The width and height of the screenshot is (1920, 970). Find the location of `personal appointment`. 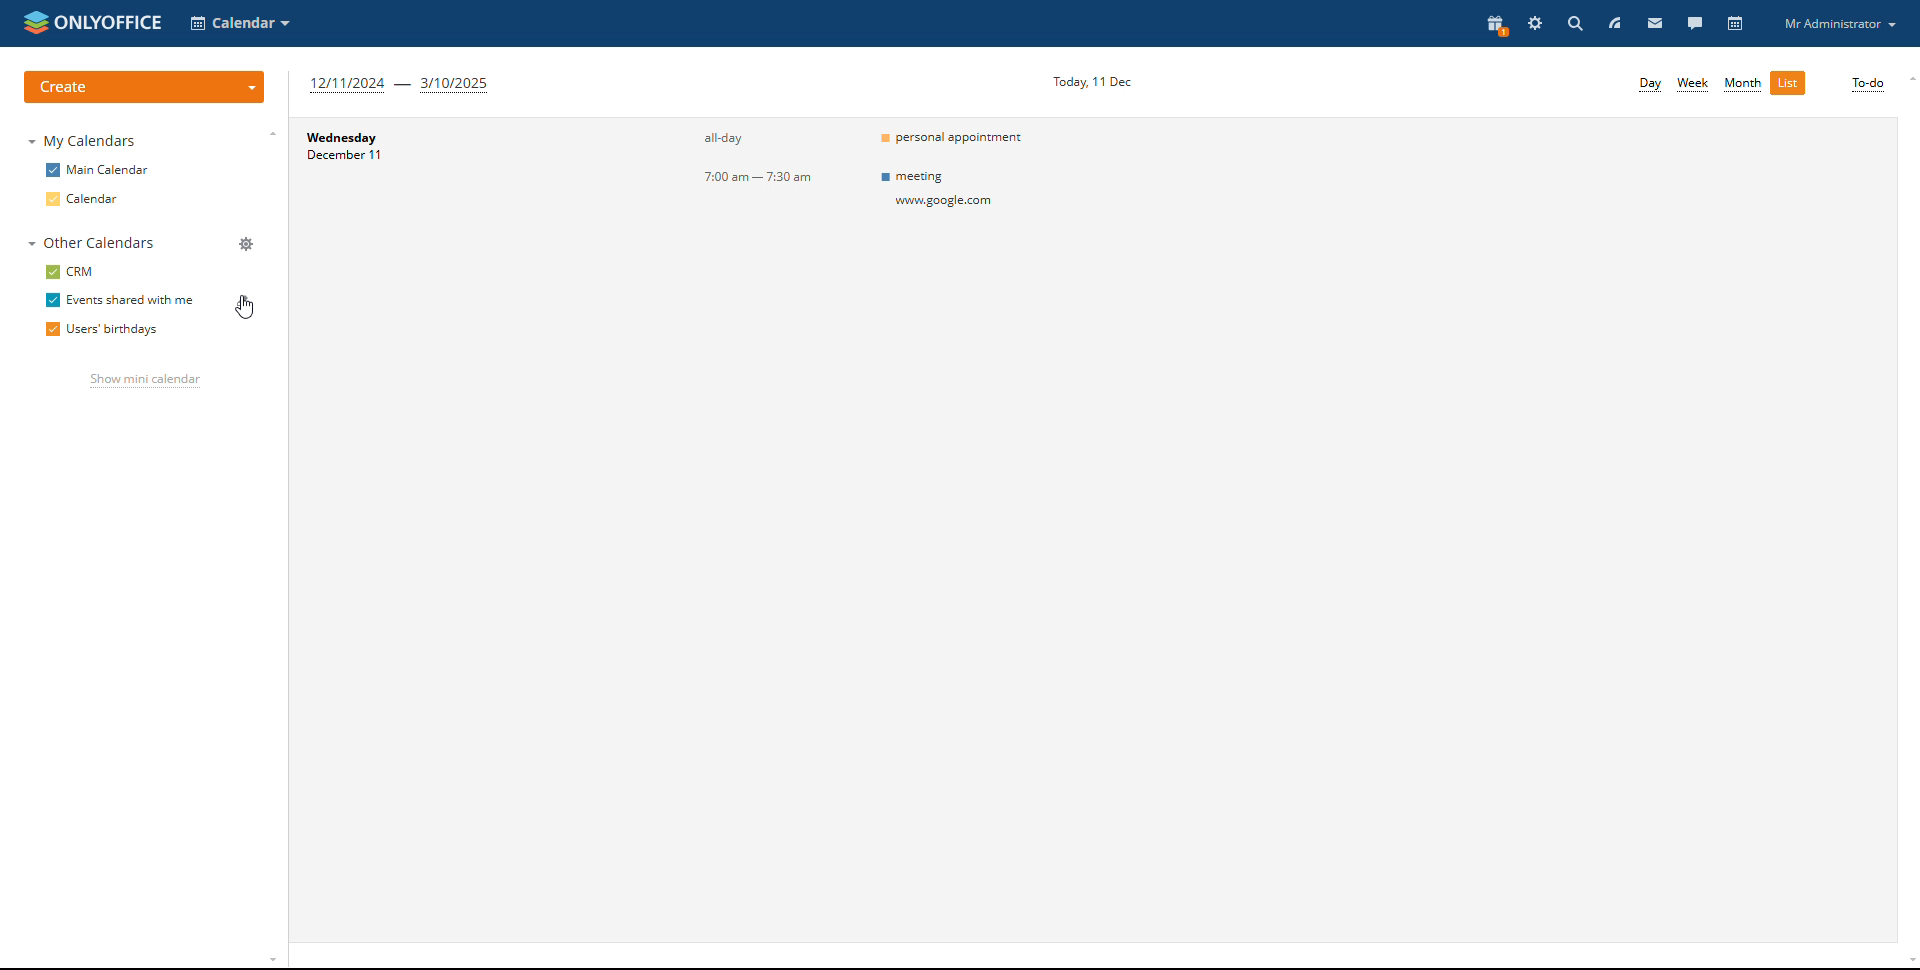

personal appointment is located at coordinates (956, 136).